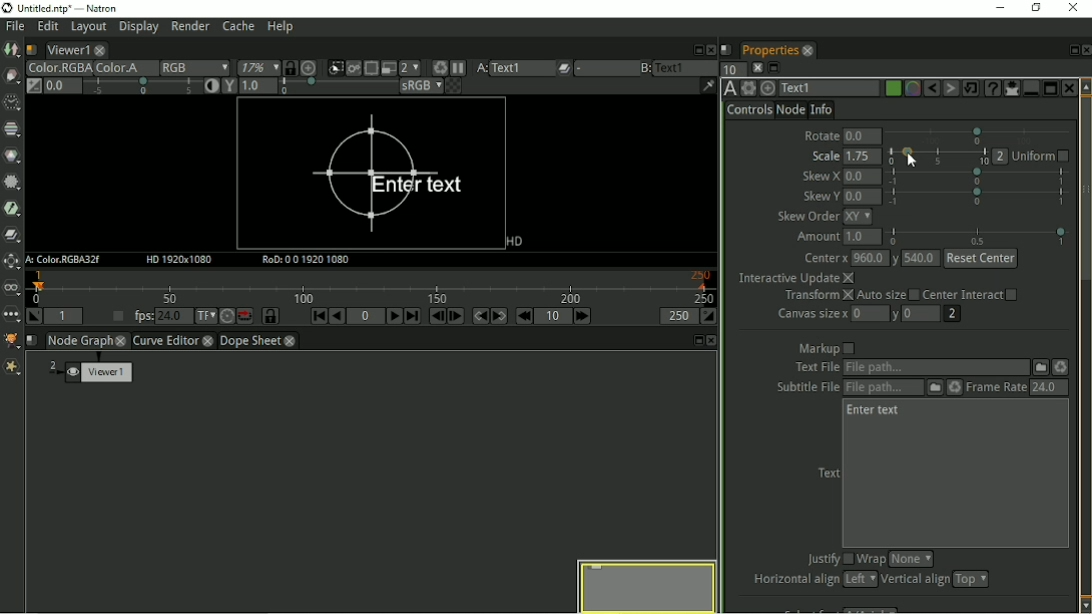 The height and width of the screenshot is (614, 1092). I want to click on Scales the image, so click(308, 67).